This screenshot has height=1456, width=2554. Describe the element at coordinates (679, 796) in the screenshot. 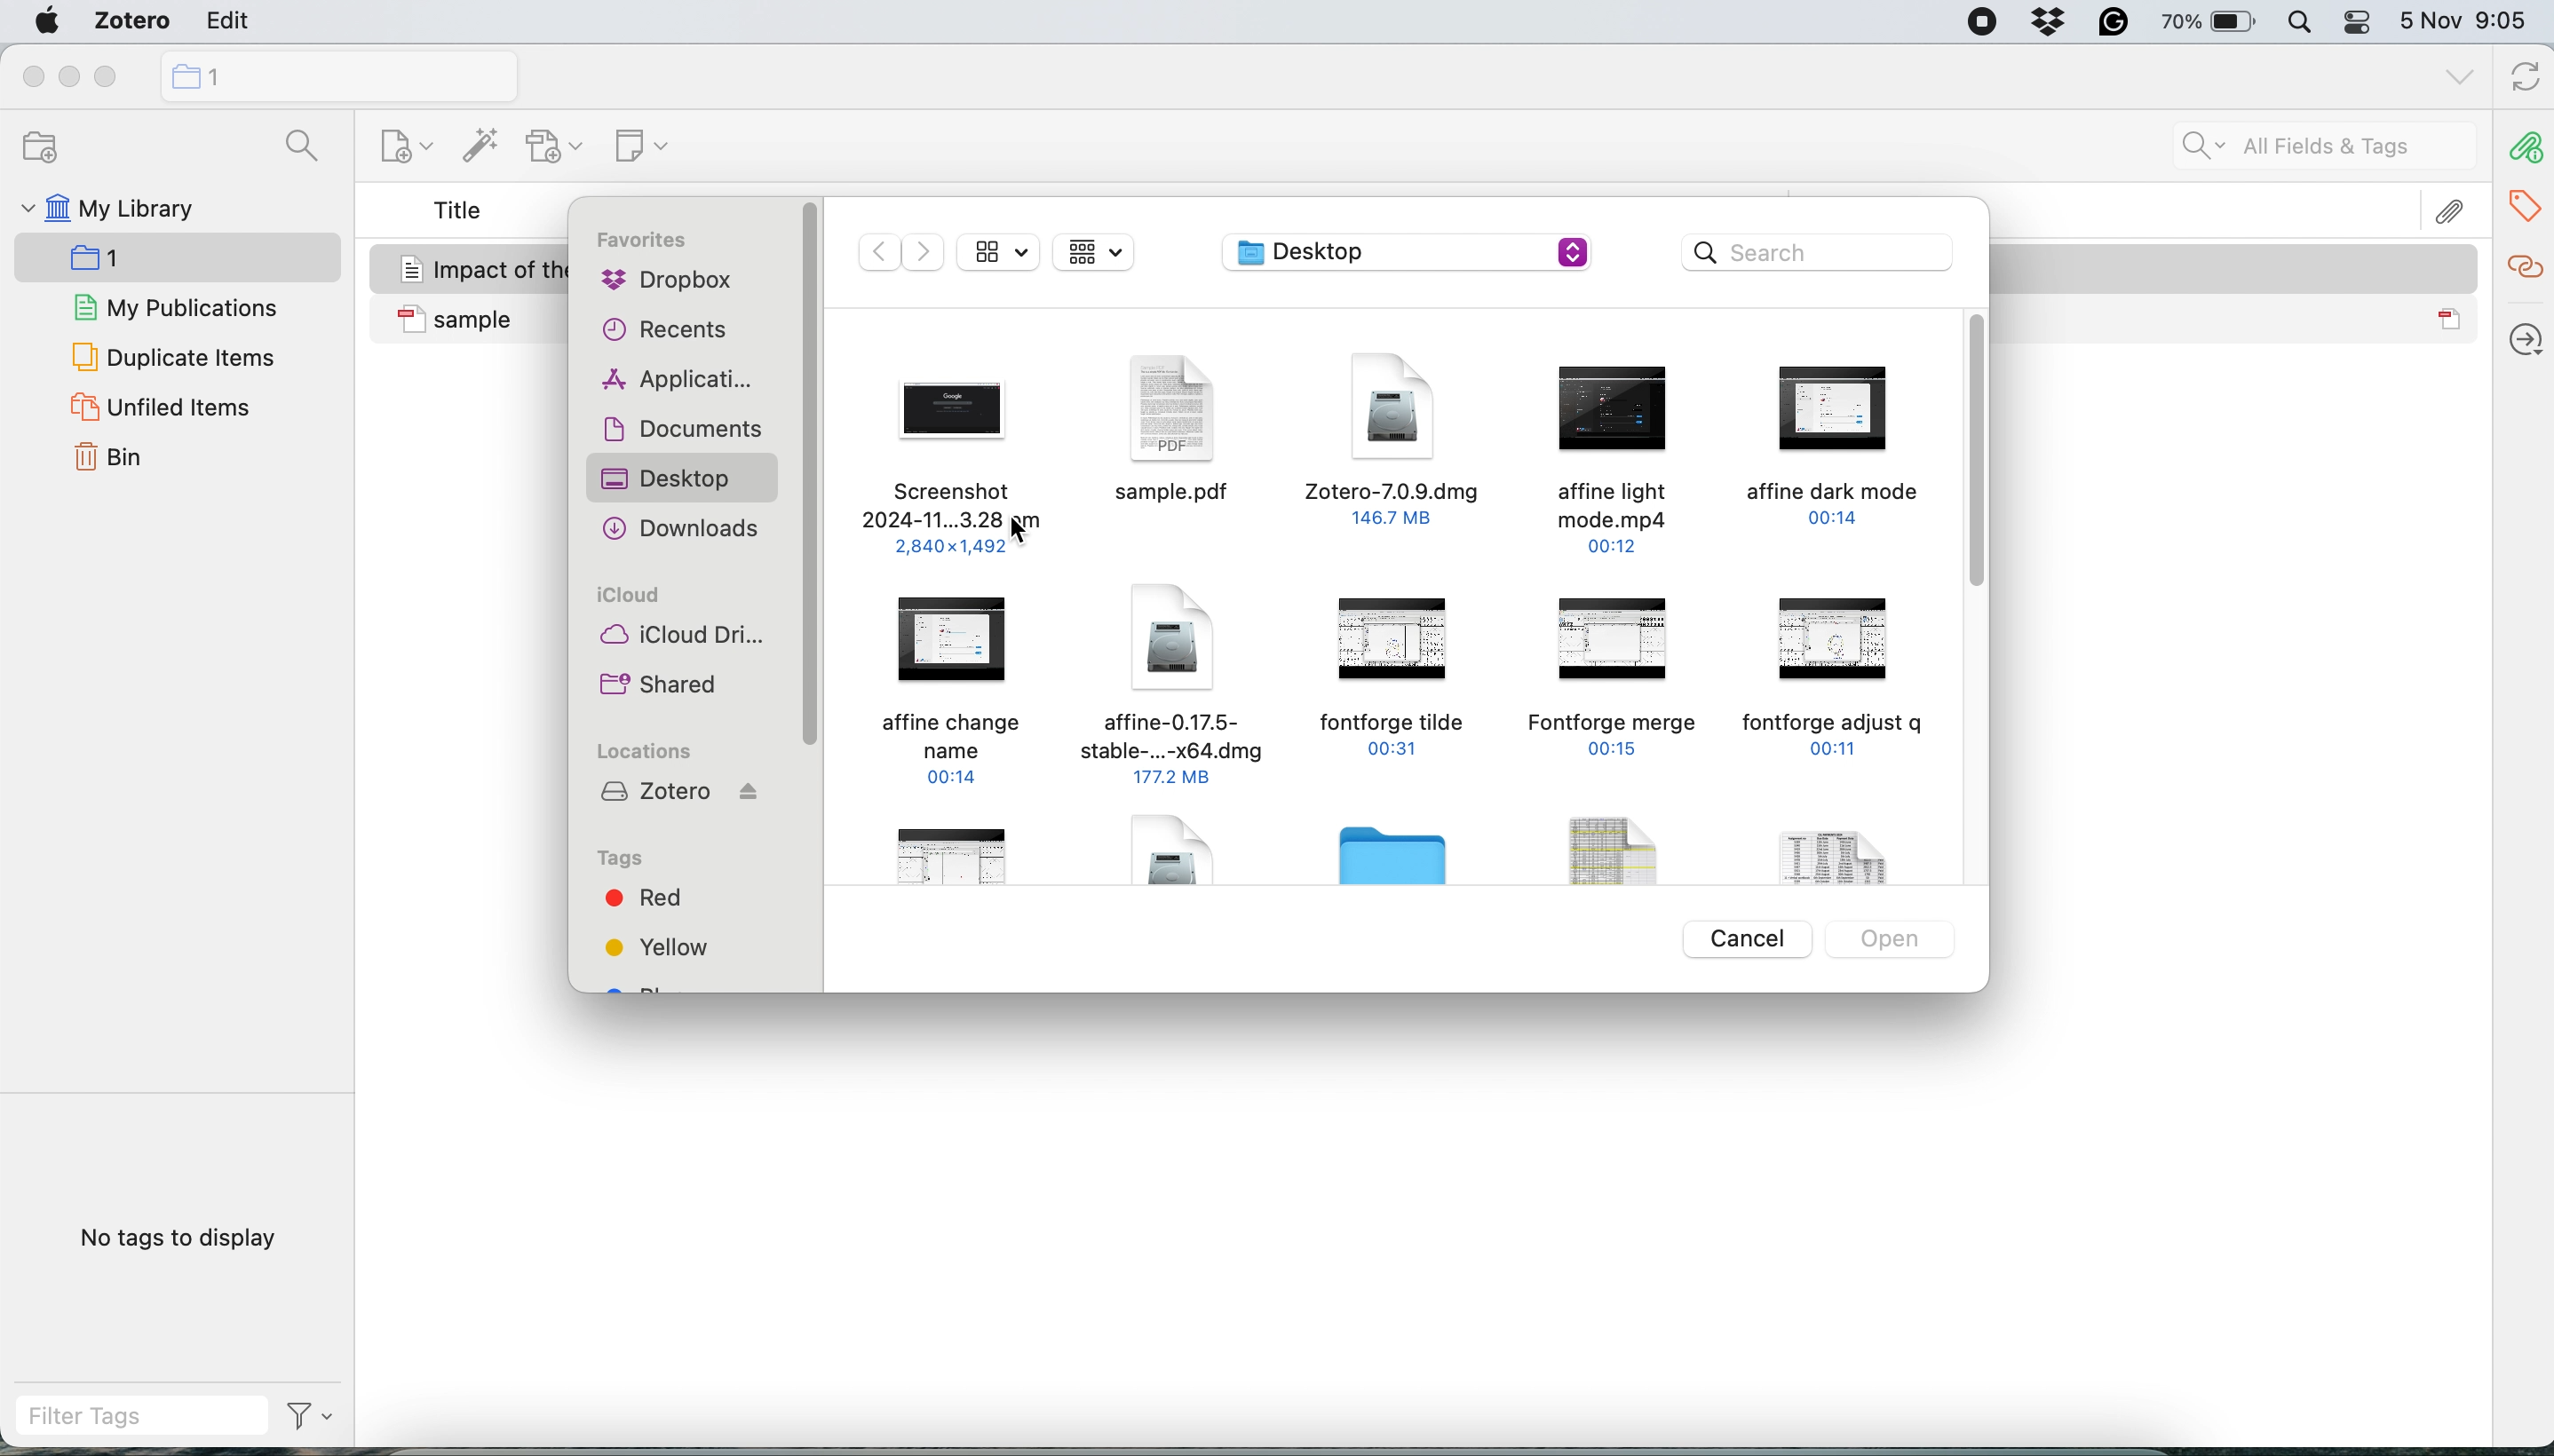

I see `zotero` at that location.